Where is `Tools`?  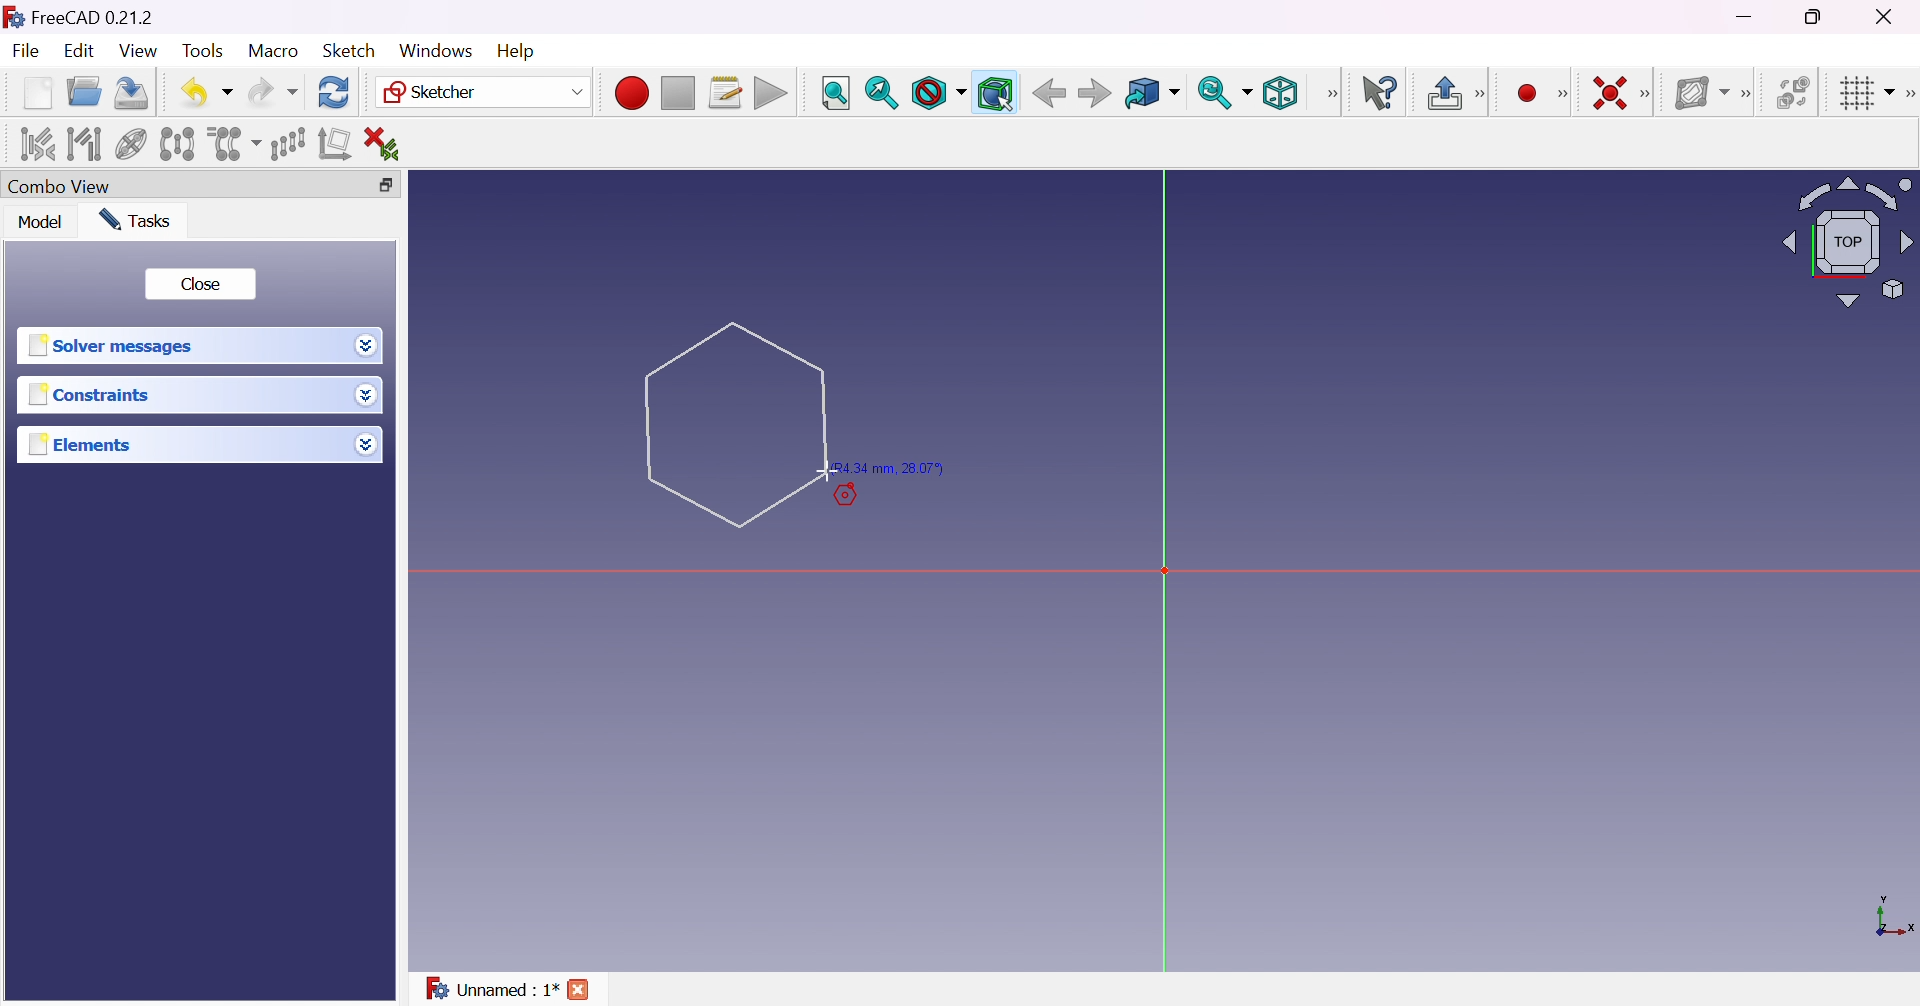
Tools is located at coordinates (206, 52).